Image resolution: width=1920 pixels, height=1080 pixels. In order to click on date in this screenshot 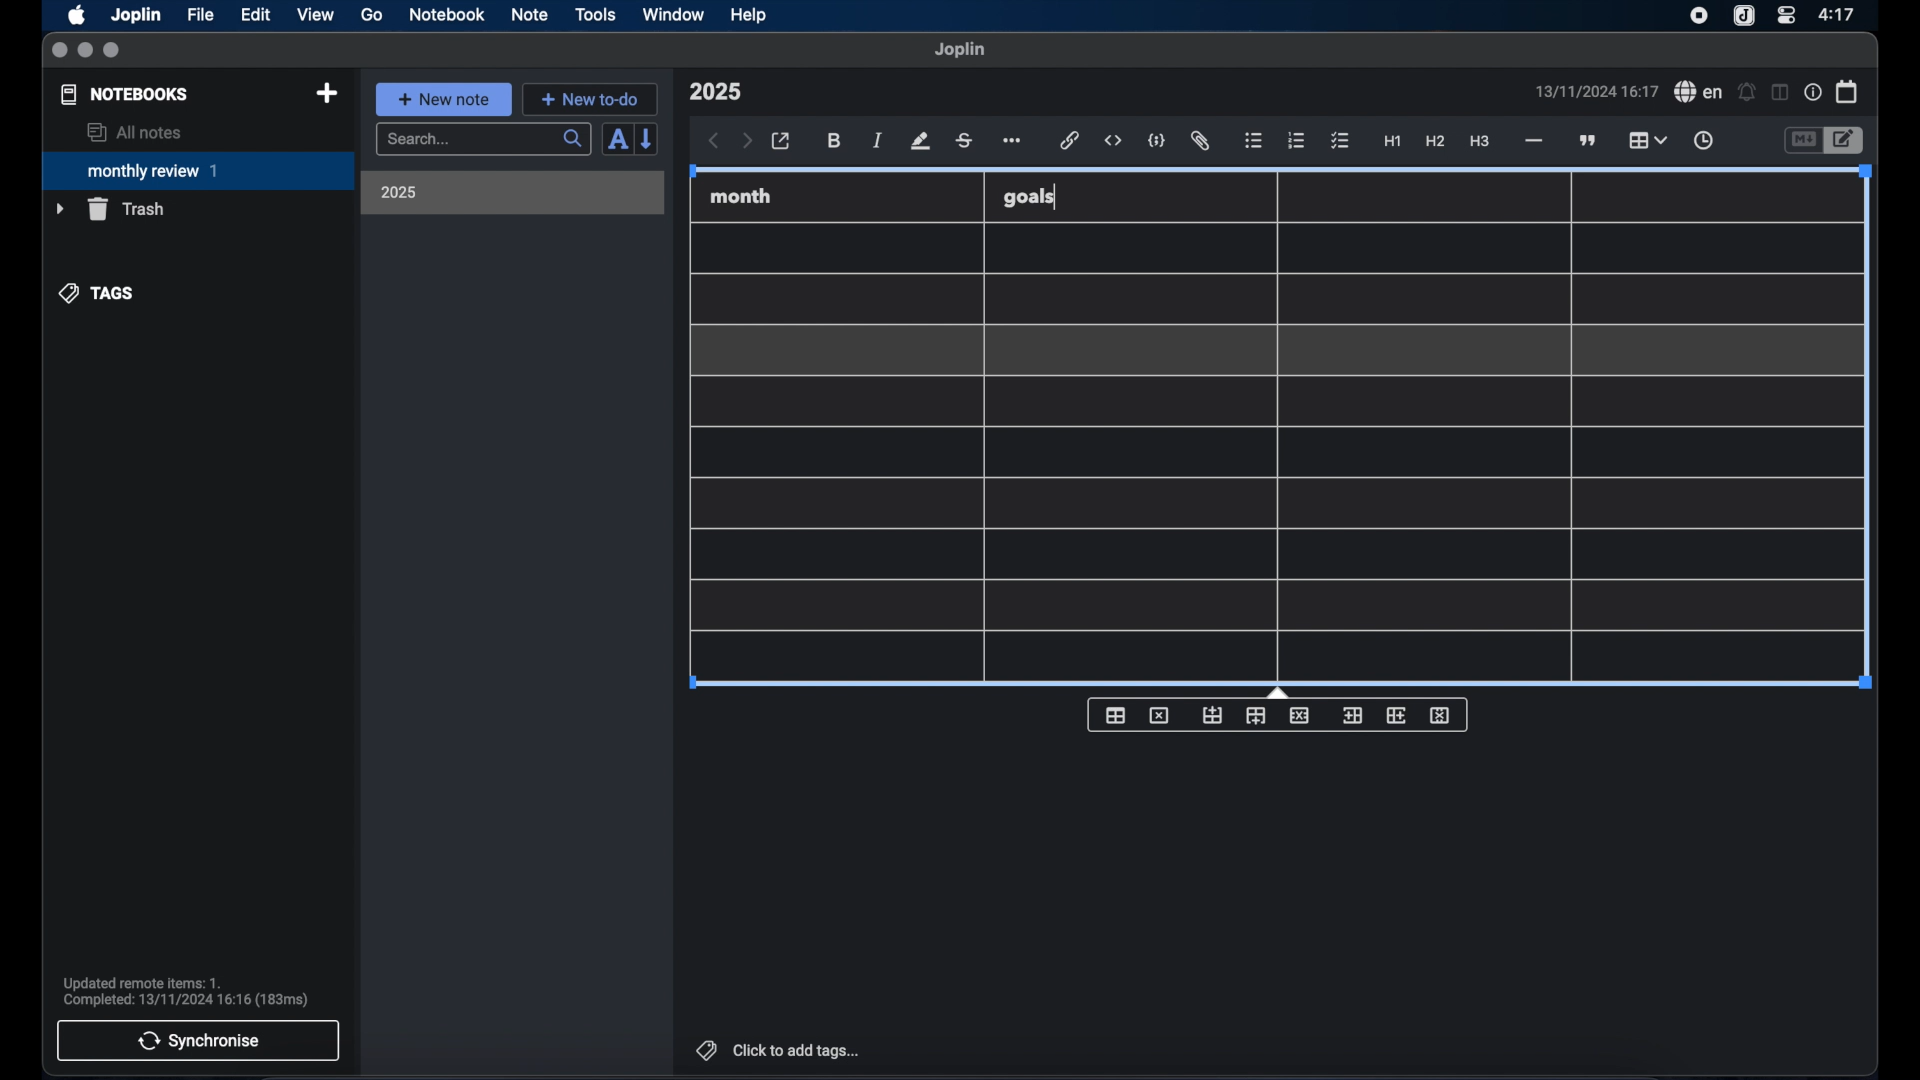, I will do `click(1596, 91)`.